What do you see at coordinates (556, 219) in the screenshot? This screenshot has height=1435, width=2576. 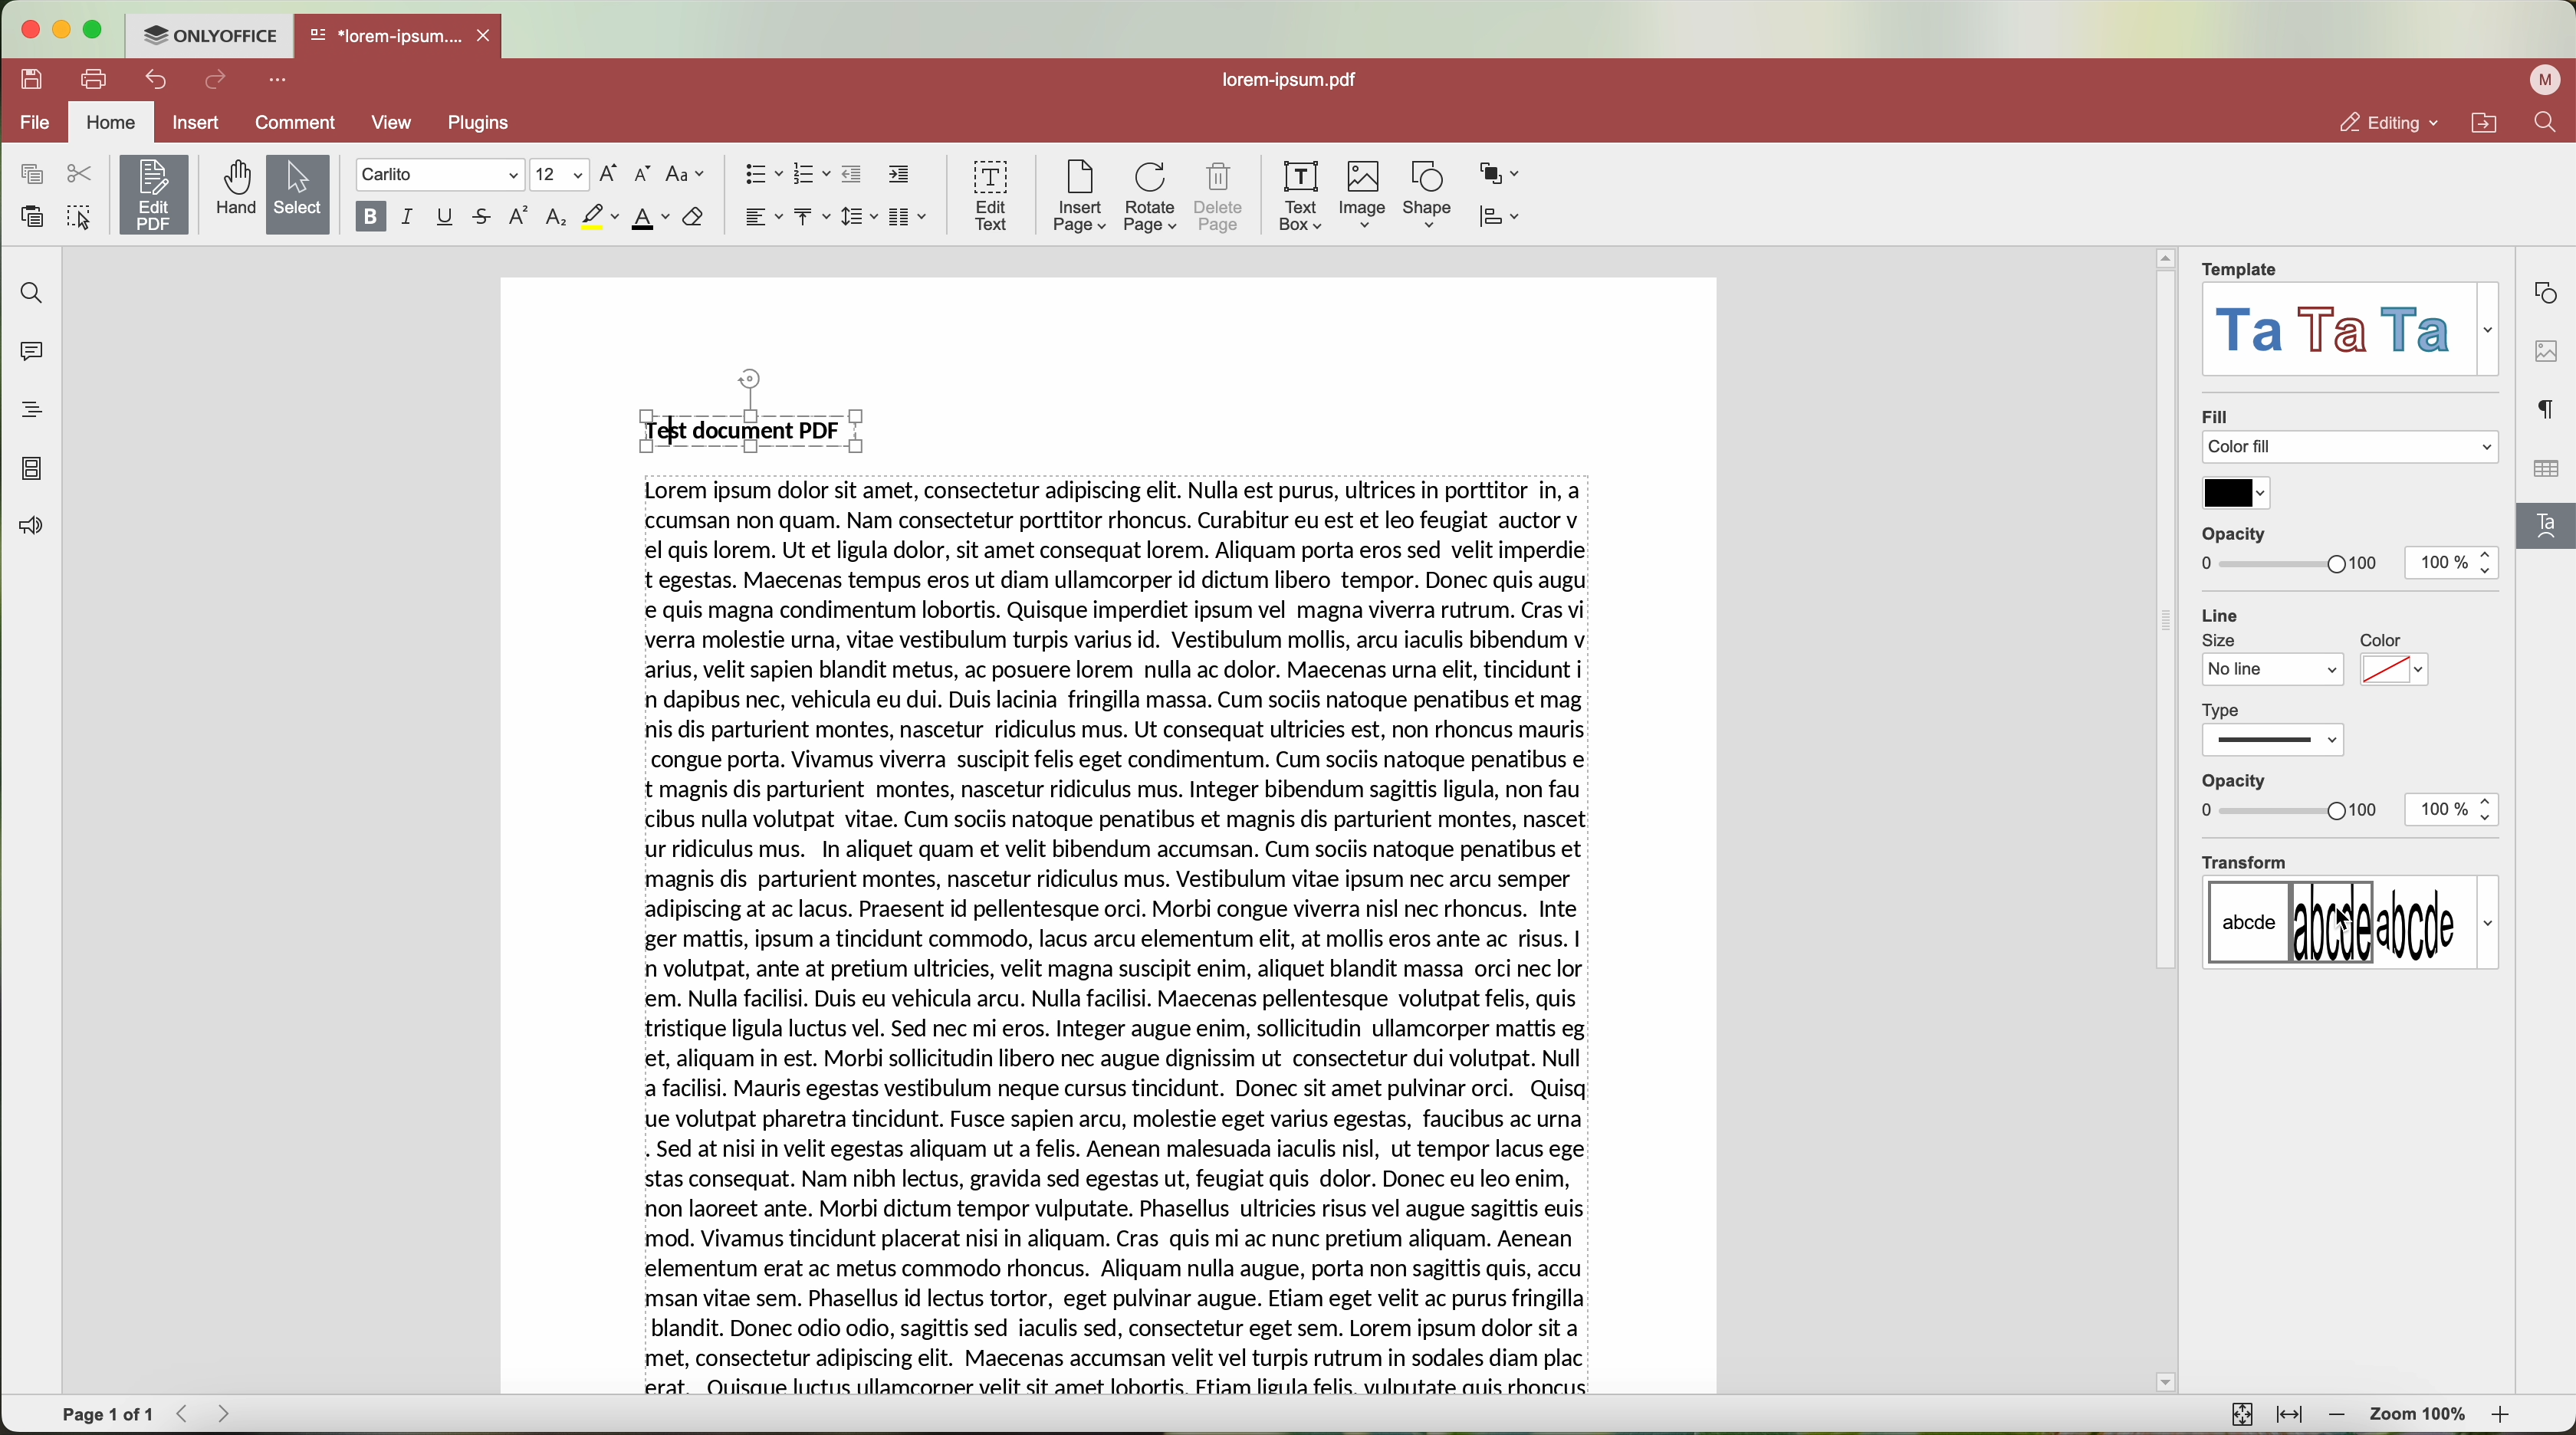 I see `subscript` at bounding box center [556, 219].